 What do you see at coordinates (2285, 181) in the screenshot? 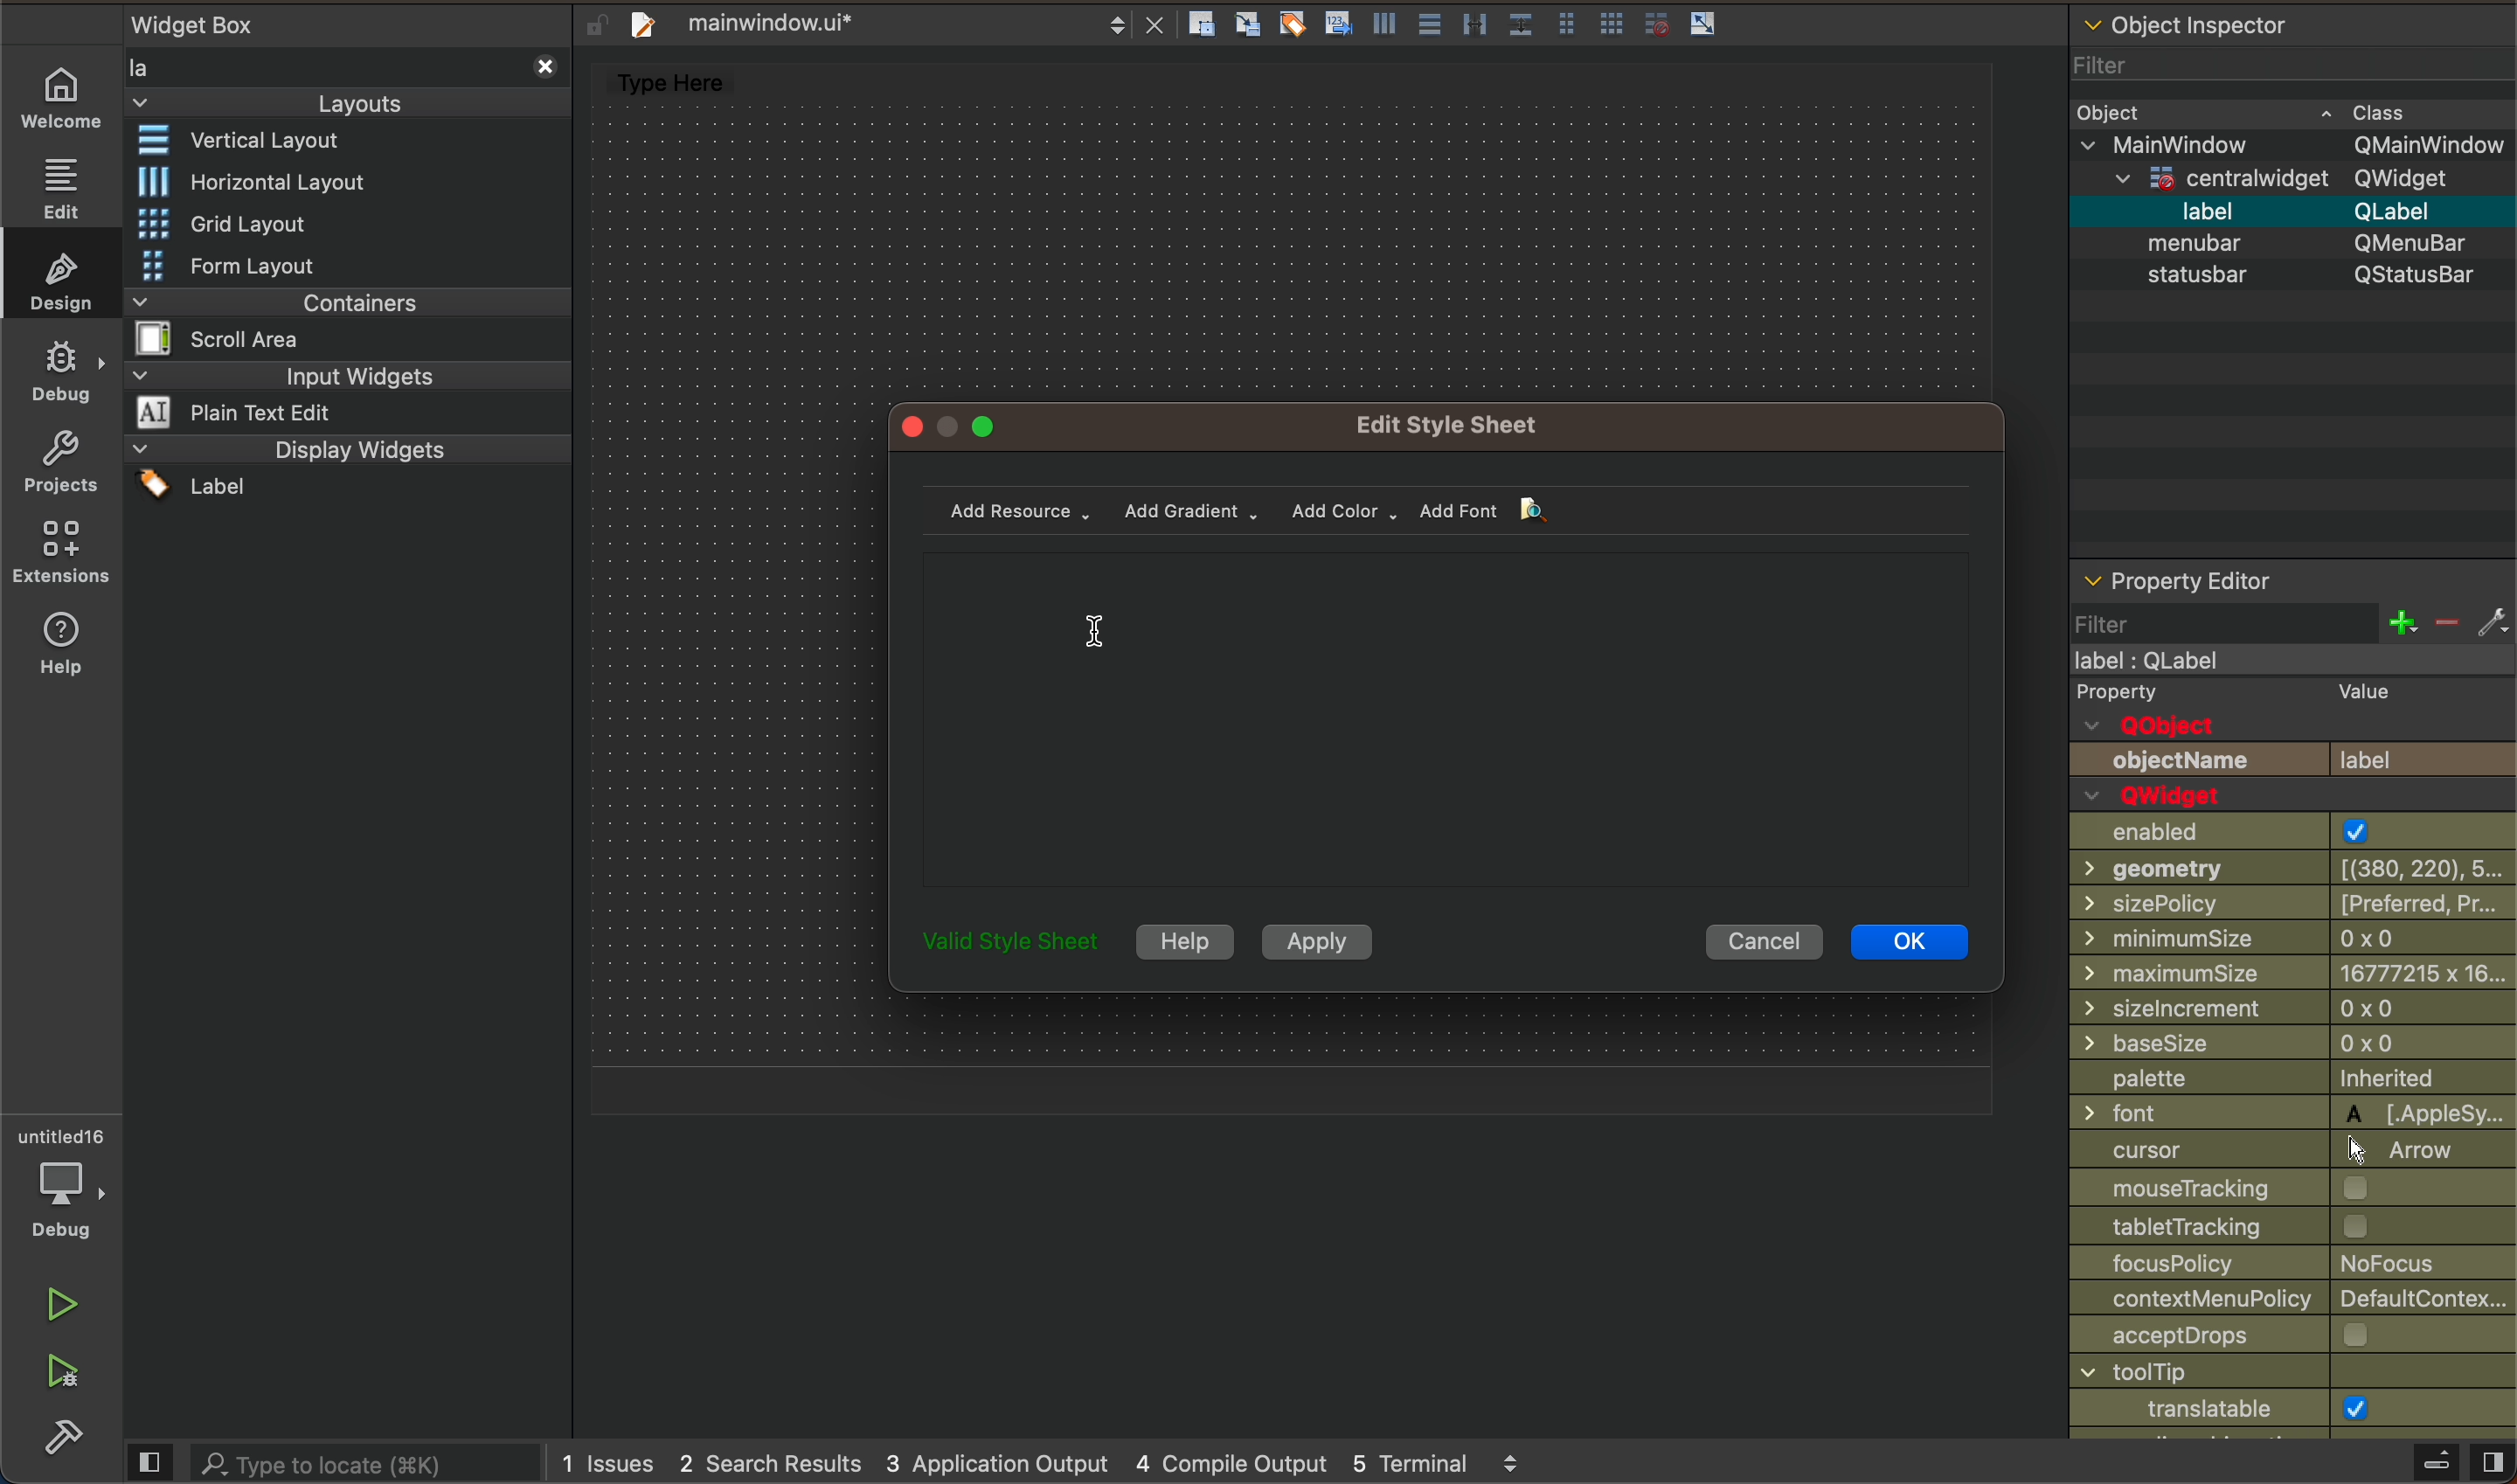
I see `qwidget` at bounding box center [2285, 181].